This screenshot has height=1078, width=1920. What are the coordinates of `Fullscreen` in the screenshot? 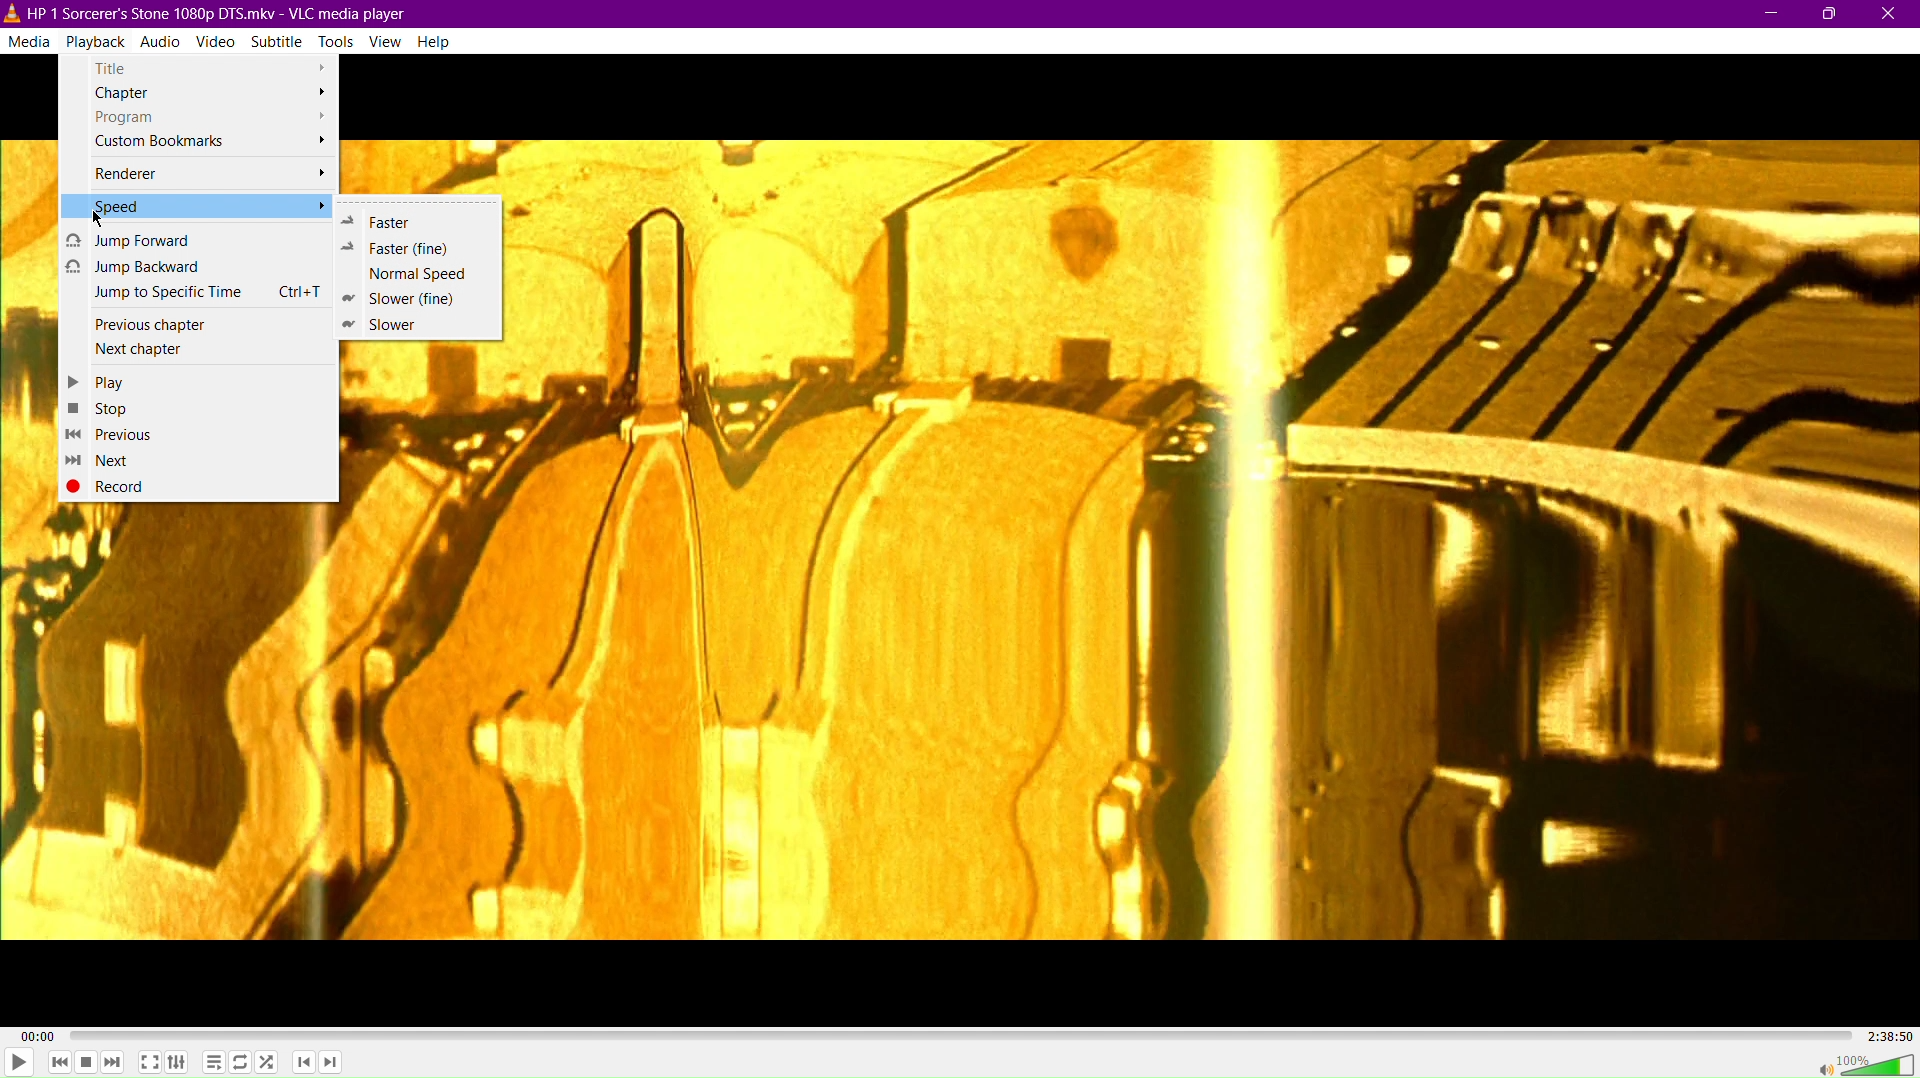 It's located at (146, 1063).